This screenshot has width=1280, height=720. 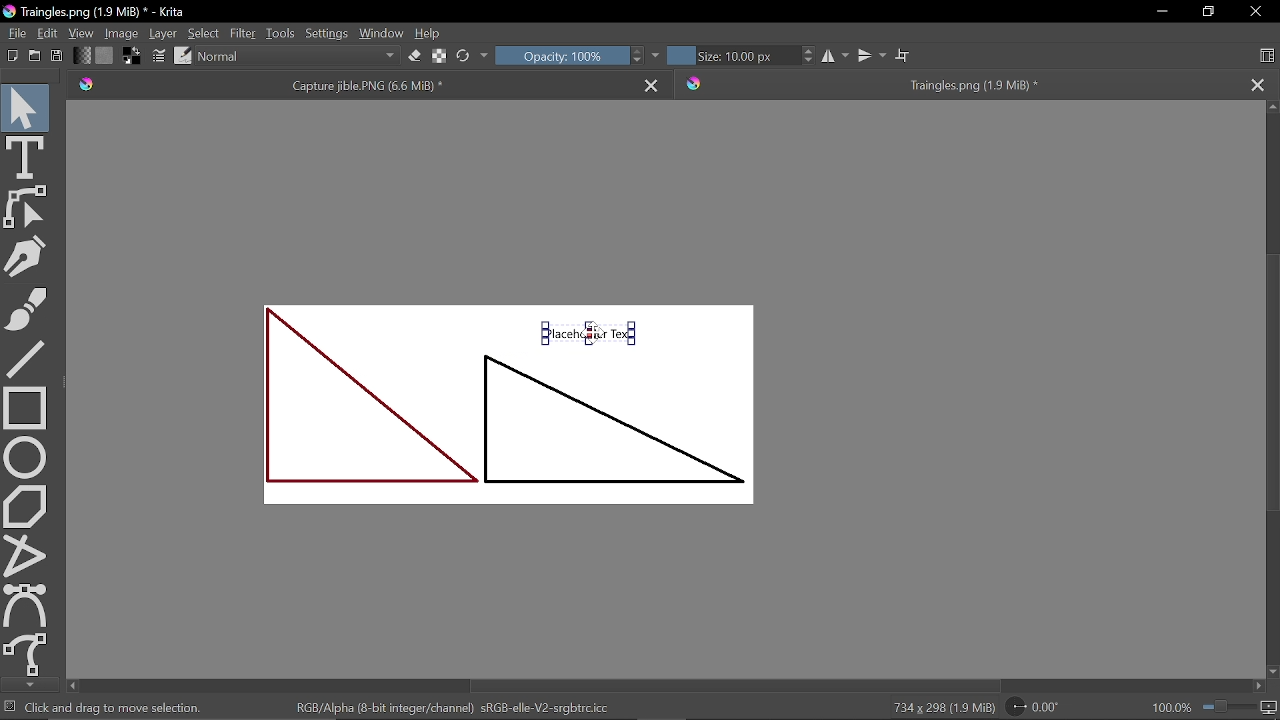 What do you see at coordinates (429, 33) in the screenshot?
I see `Help` at bounding box center [429, 33].